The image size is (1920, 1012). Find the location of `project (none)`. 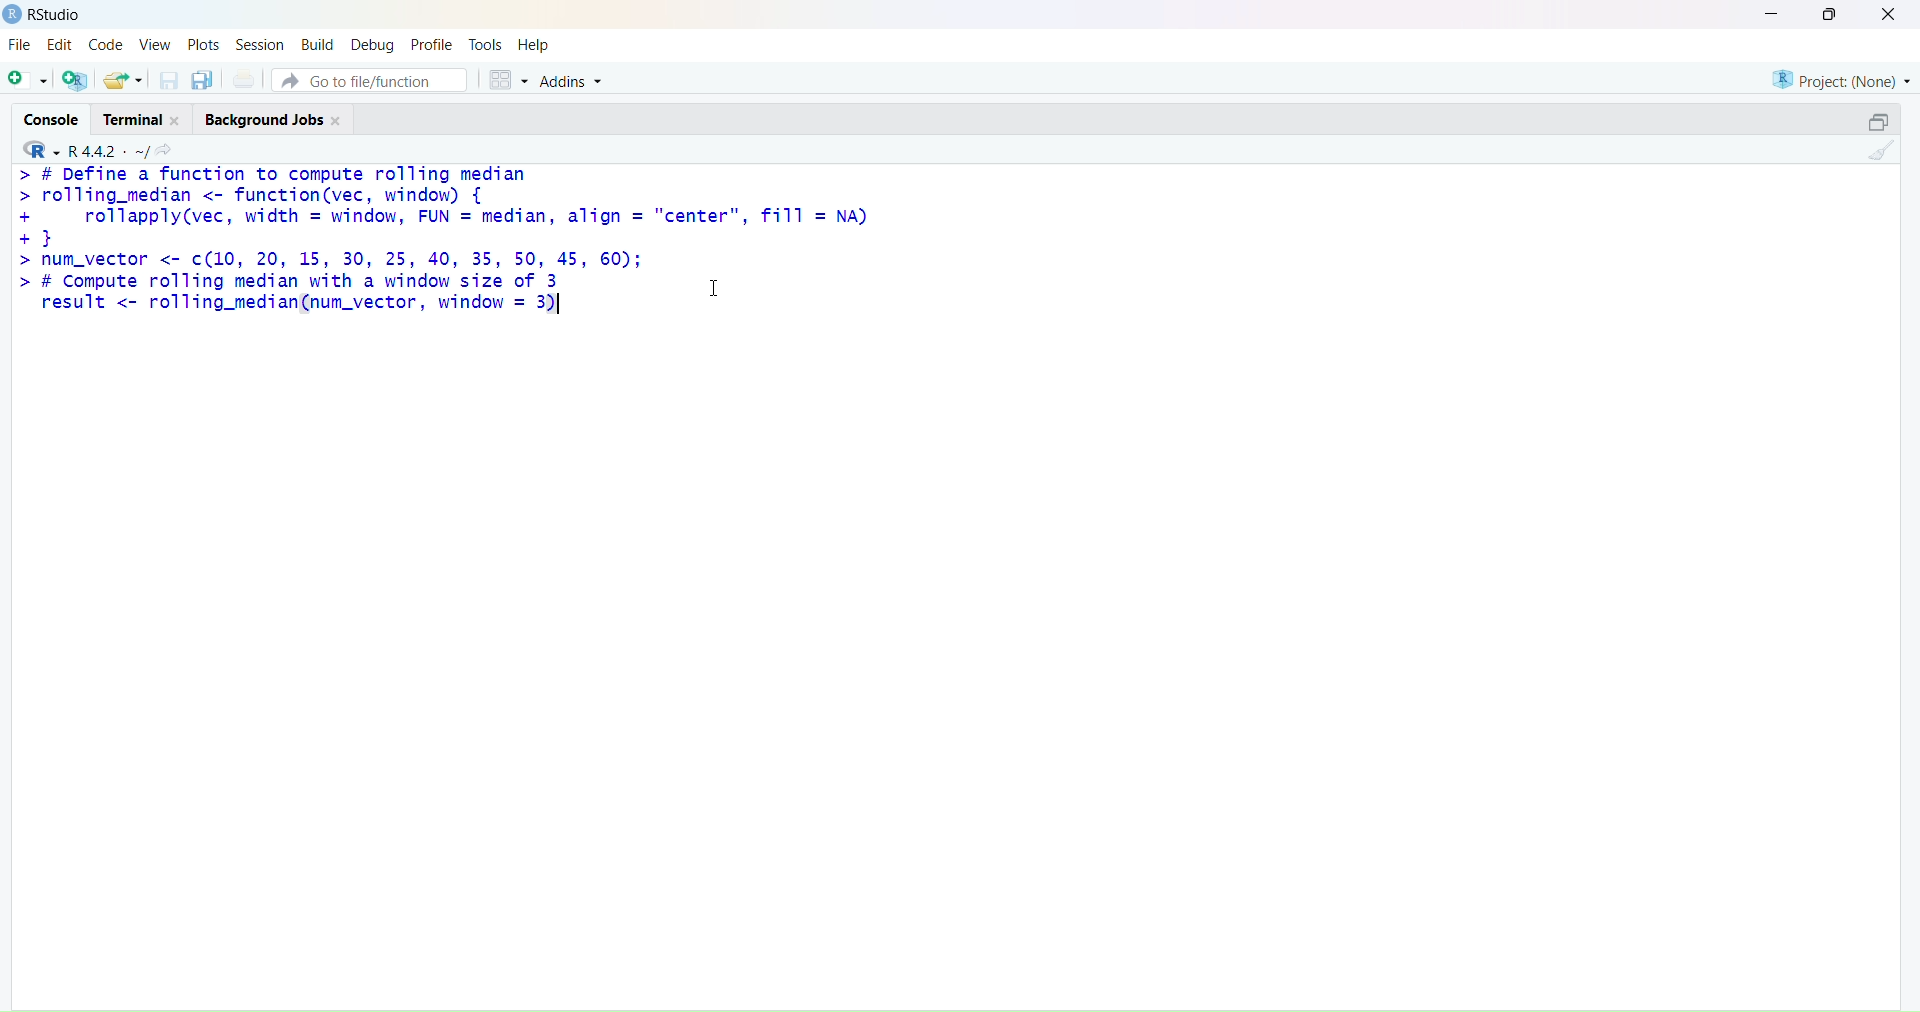

project (none) is located at coordinates (1841, 80).